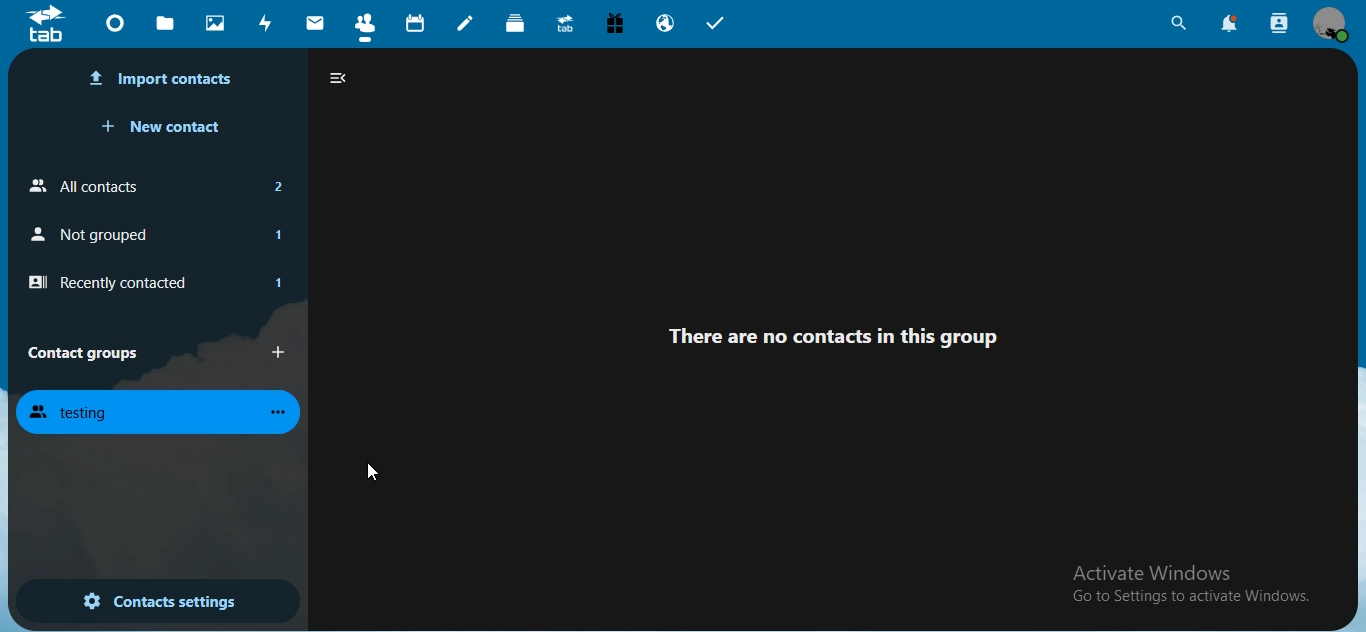 The height and width of the screenshot is (632, 1366). Describe the element at coordinates (716, 26) in the screenshot. I see `tasks` at that location.